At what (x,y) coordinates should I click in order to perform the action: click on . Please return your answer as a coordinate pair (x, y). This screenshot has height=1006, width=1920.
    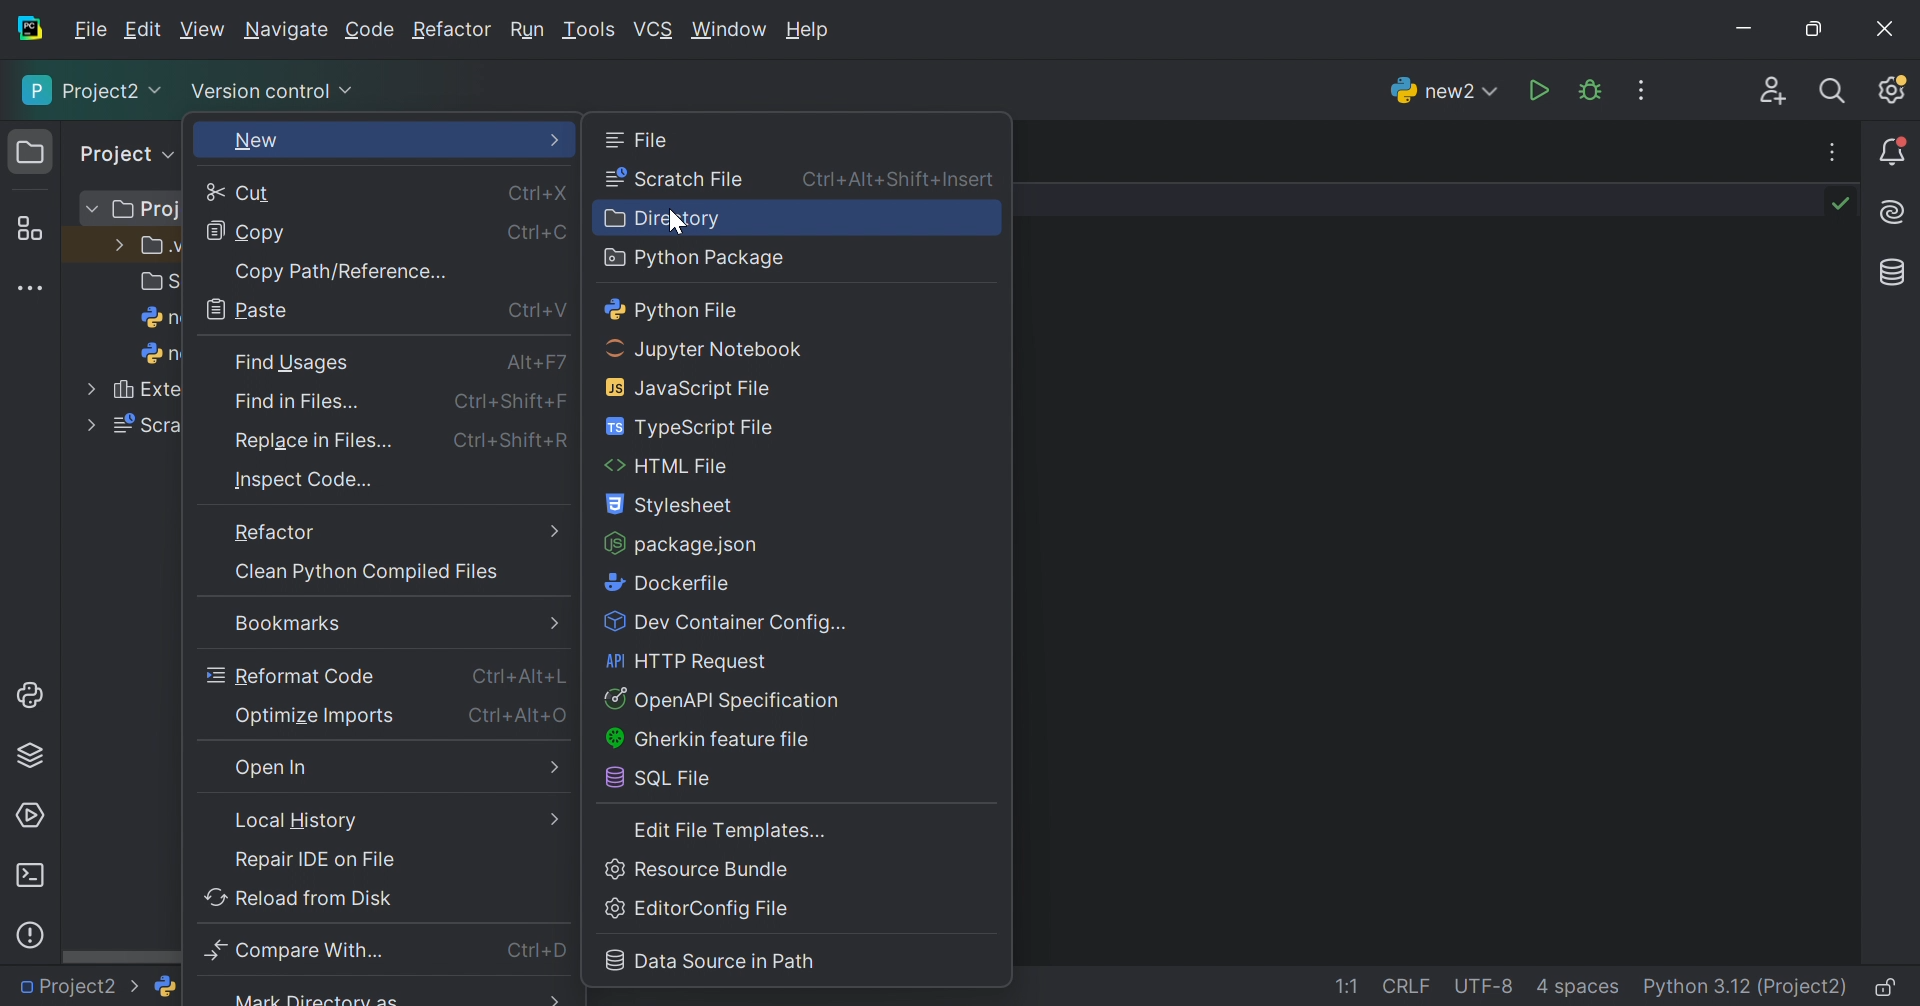
    Looking at the image, I should click on (551, 621).